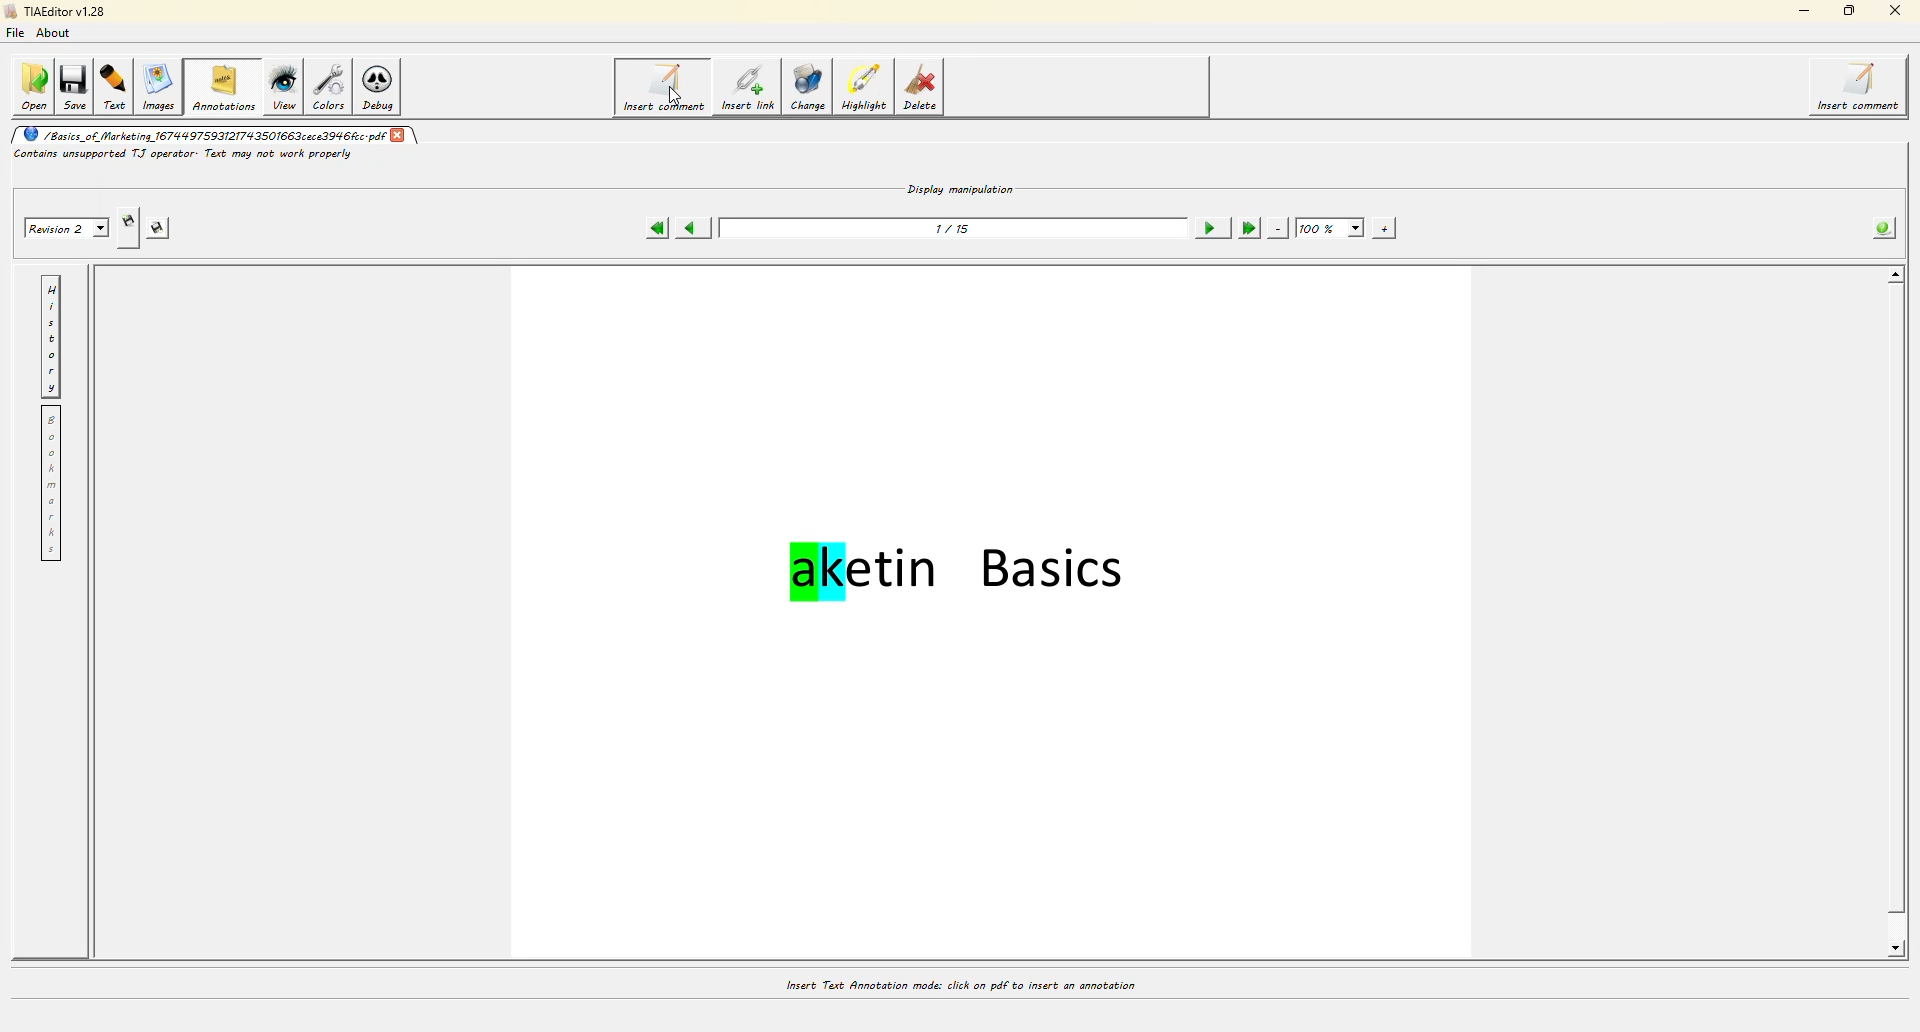  I want to click on zoom out, so click(1278, 228).